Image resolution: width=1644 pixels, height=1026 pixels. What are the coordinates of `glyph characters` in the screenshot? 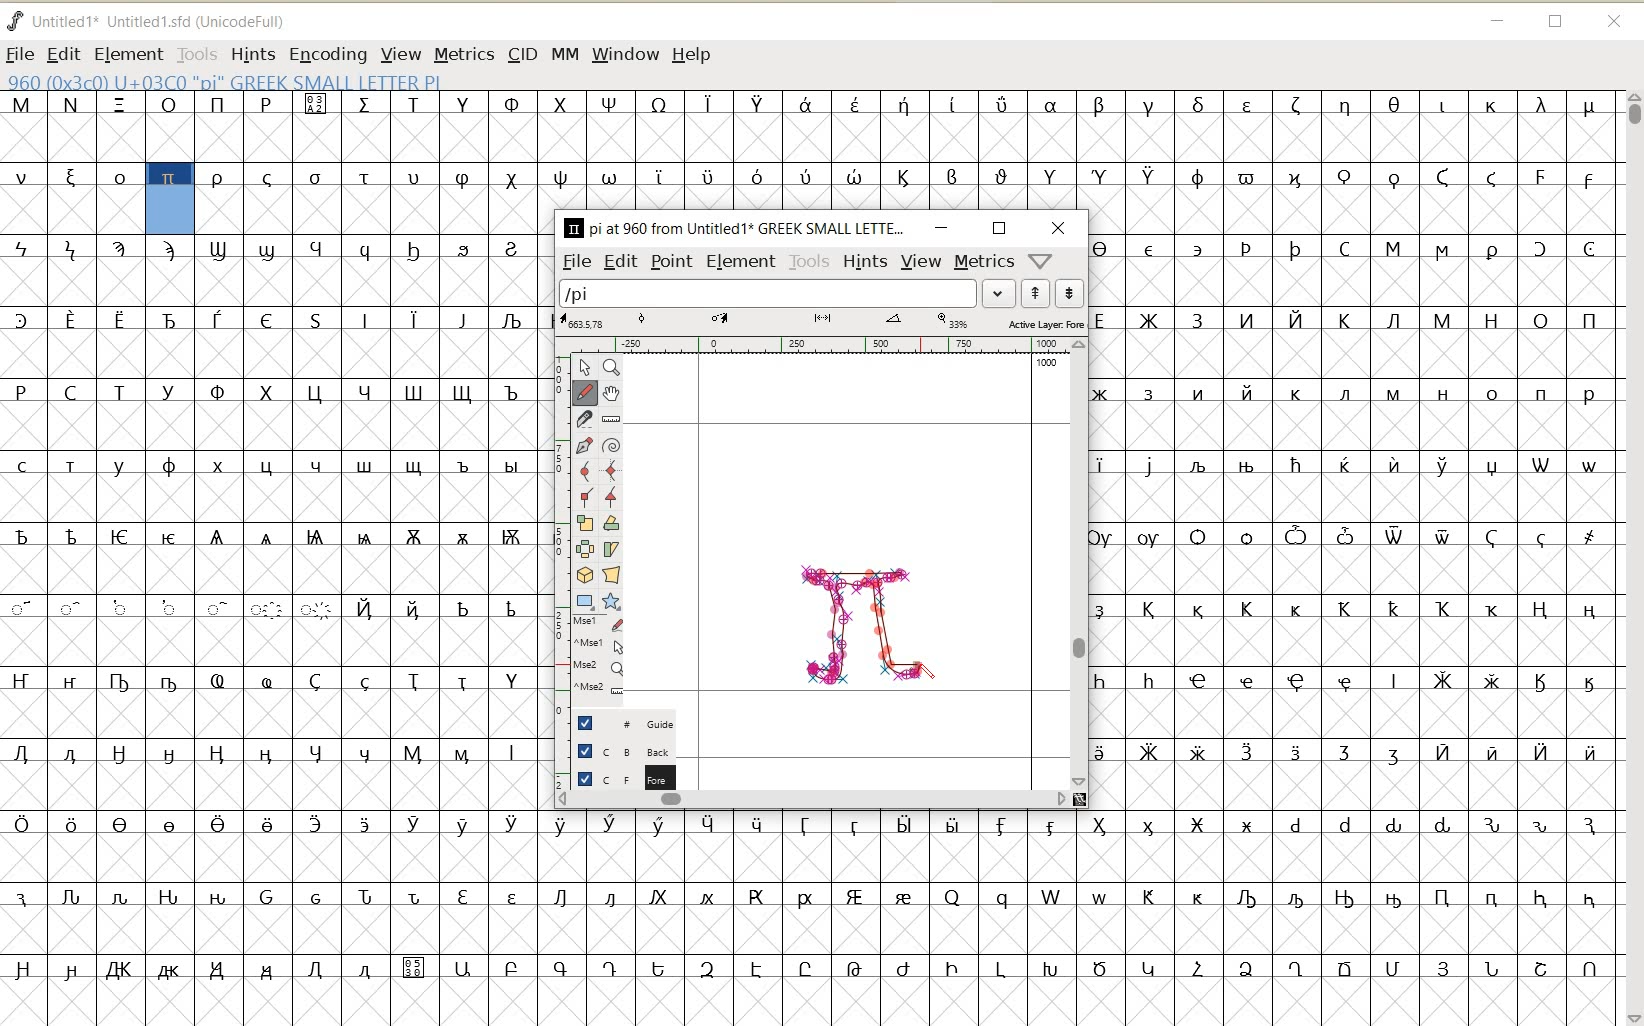 It's located at (1369, 523).